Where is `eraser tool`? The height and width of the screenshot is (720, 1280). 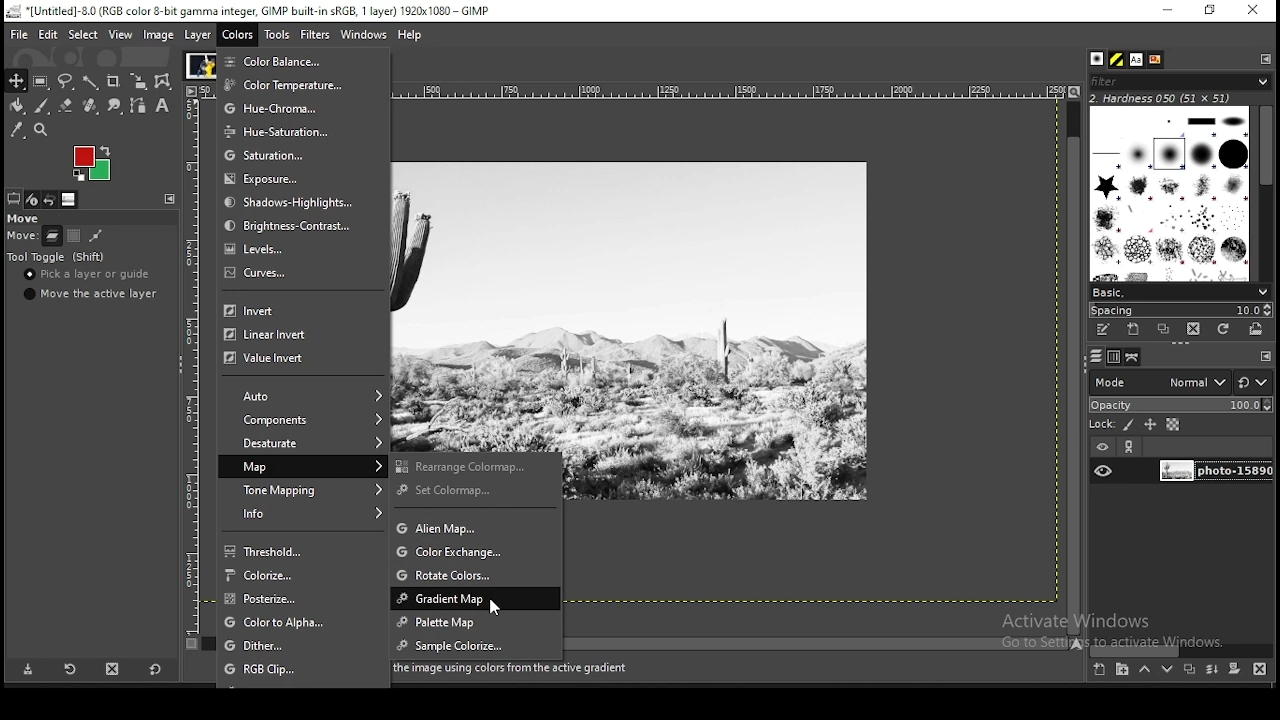 eraser tool is located at coordinates (67, 106).